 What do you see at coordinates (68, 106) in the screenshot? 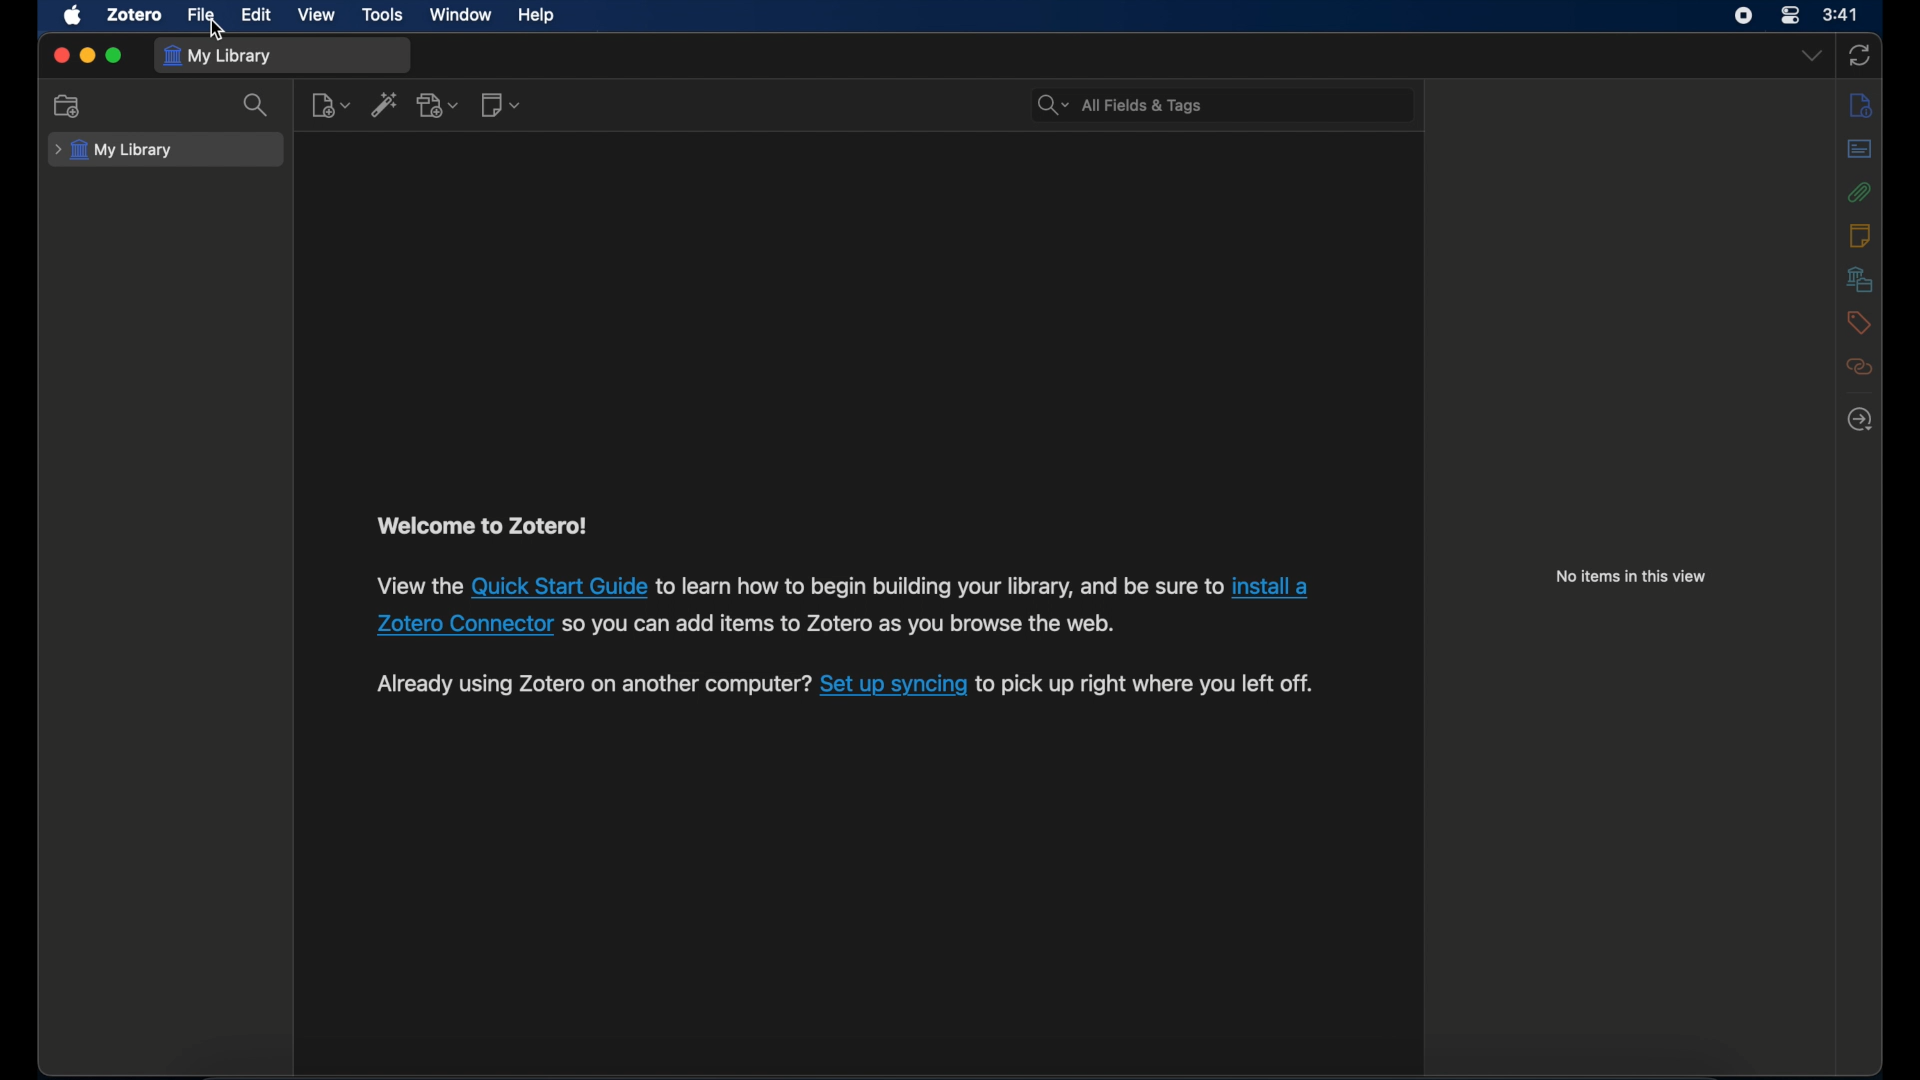
I see `new collection` at bounding box center [68, 106].